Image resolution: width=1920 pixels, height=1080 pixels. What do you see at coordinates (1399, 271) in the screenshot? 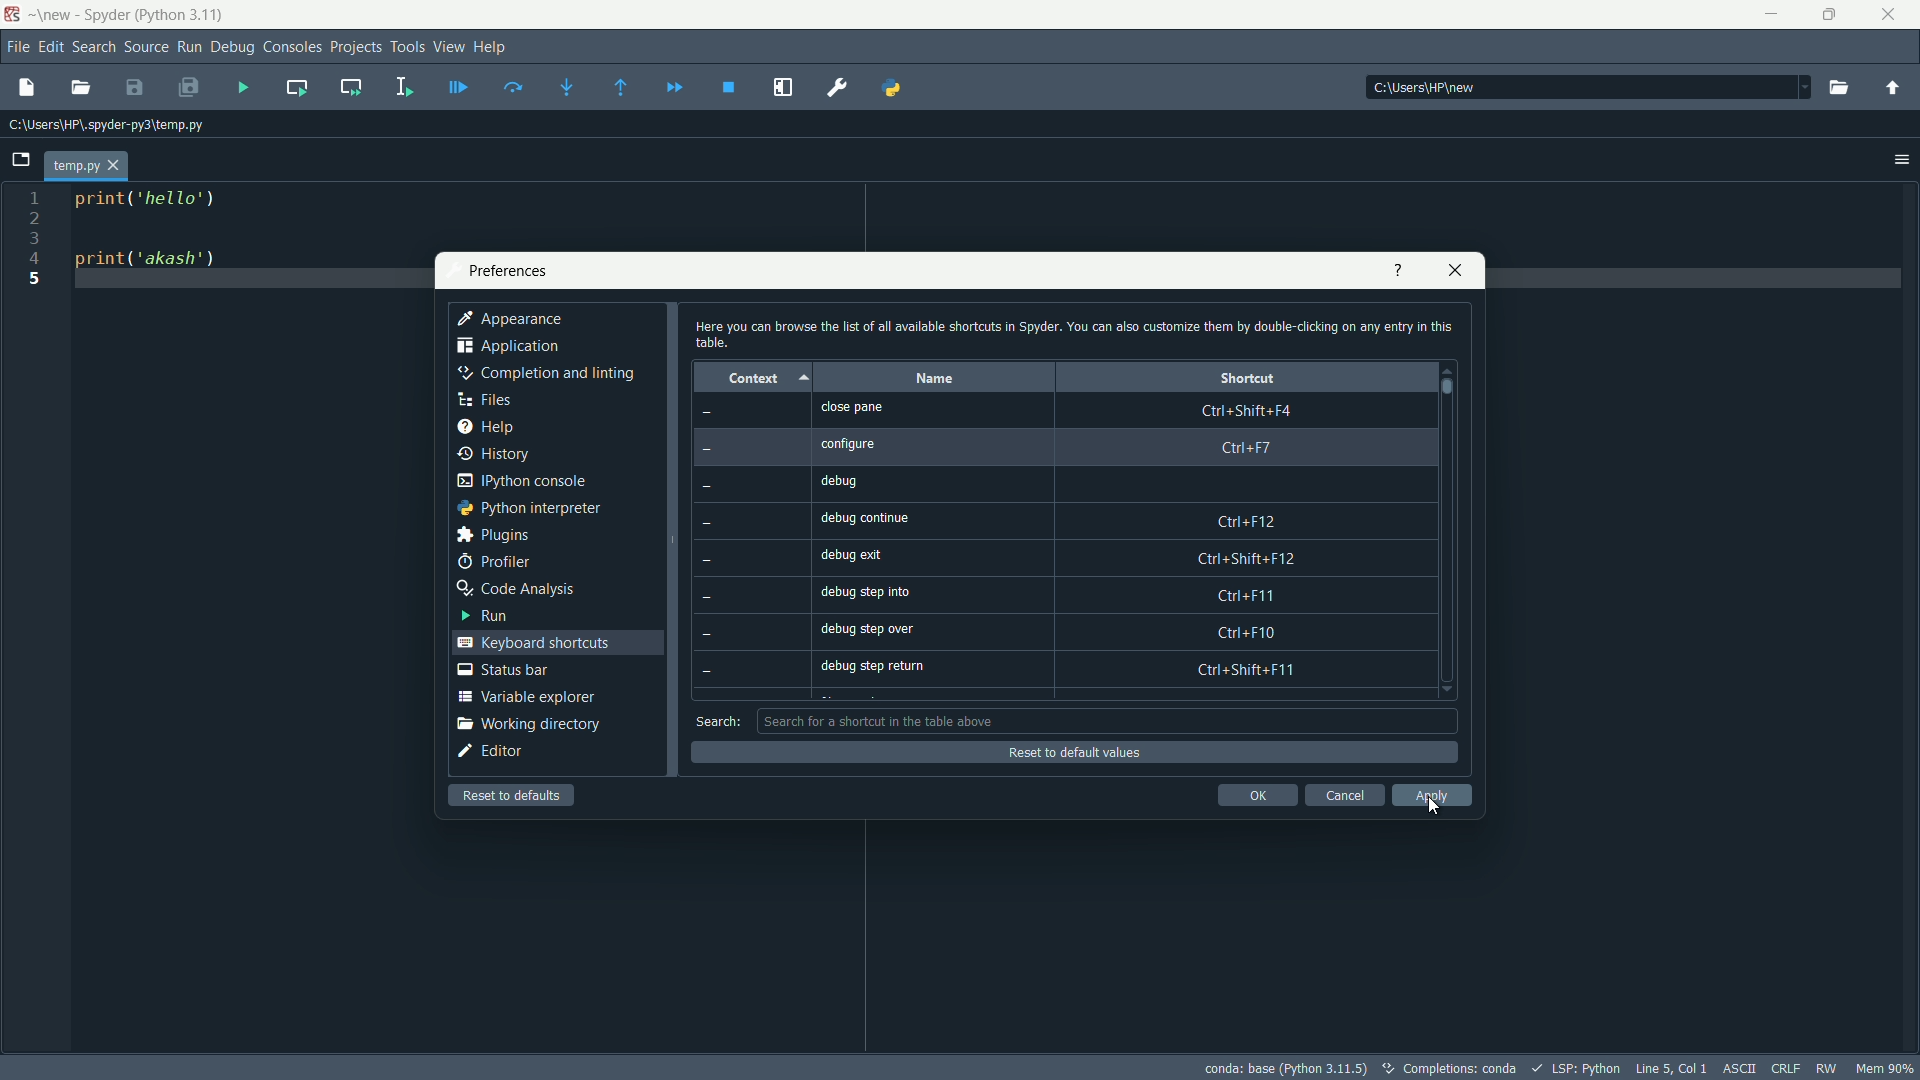
I see `get help` at bounding box center [1399, 271].